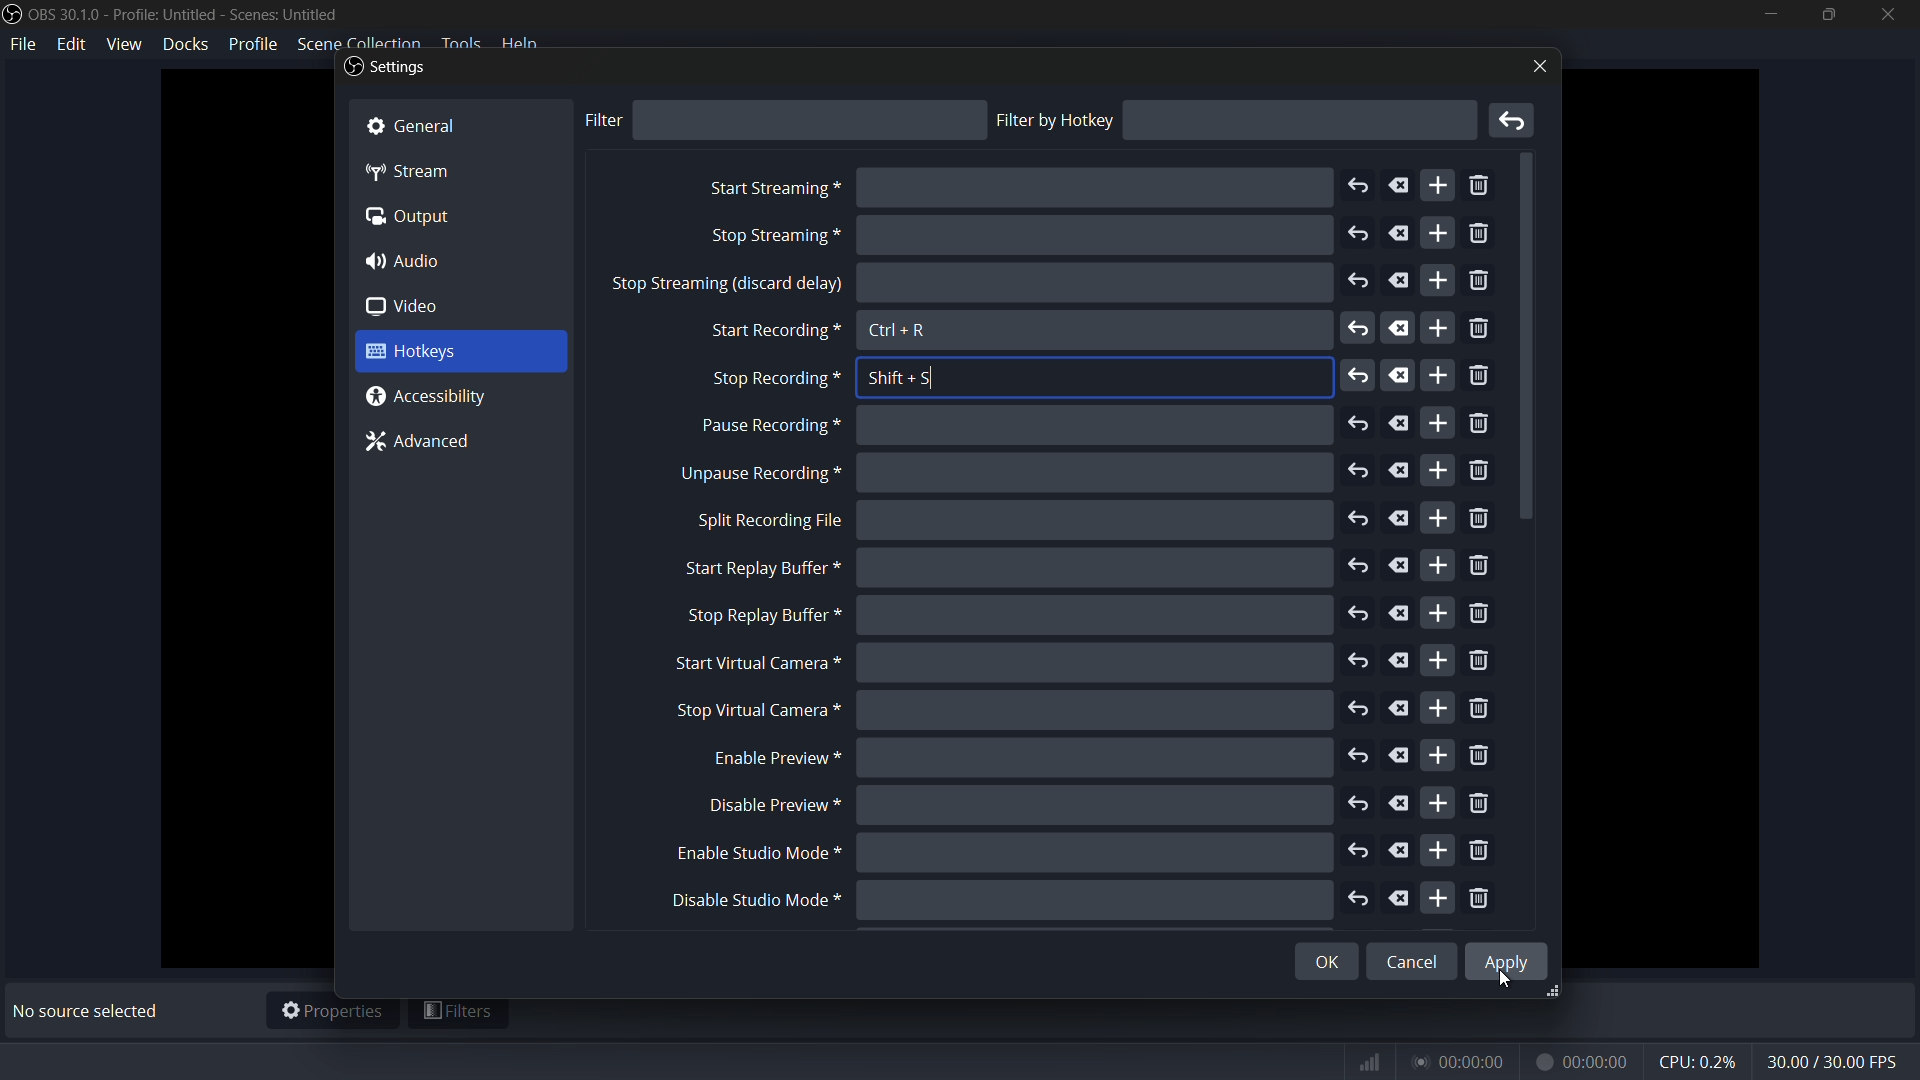 The height and width of the screenshot is (1080, 1920). What do you see at coordinates (1834, 1063) in the screenshot?
I see `fps` at bounding box center [1834, 1063].